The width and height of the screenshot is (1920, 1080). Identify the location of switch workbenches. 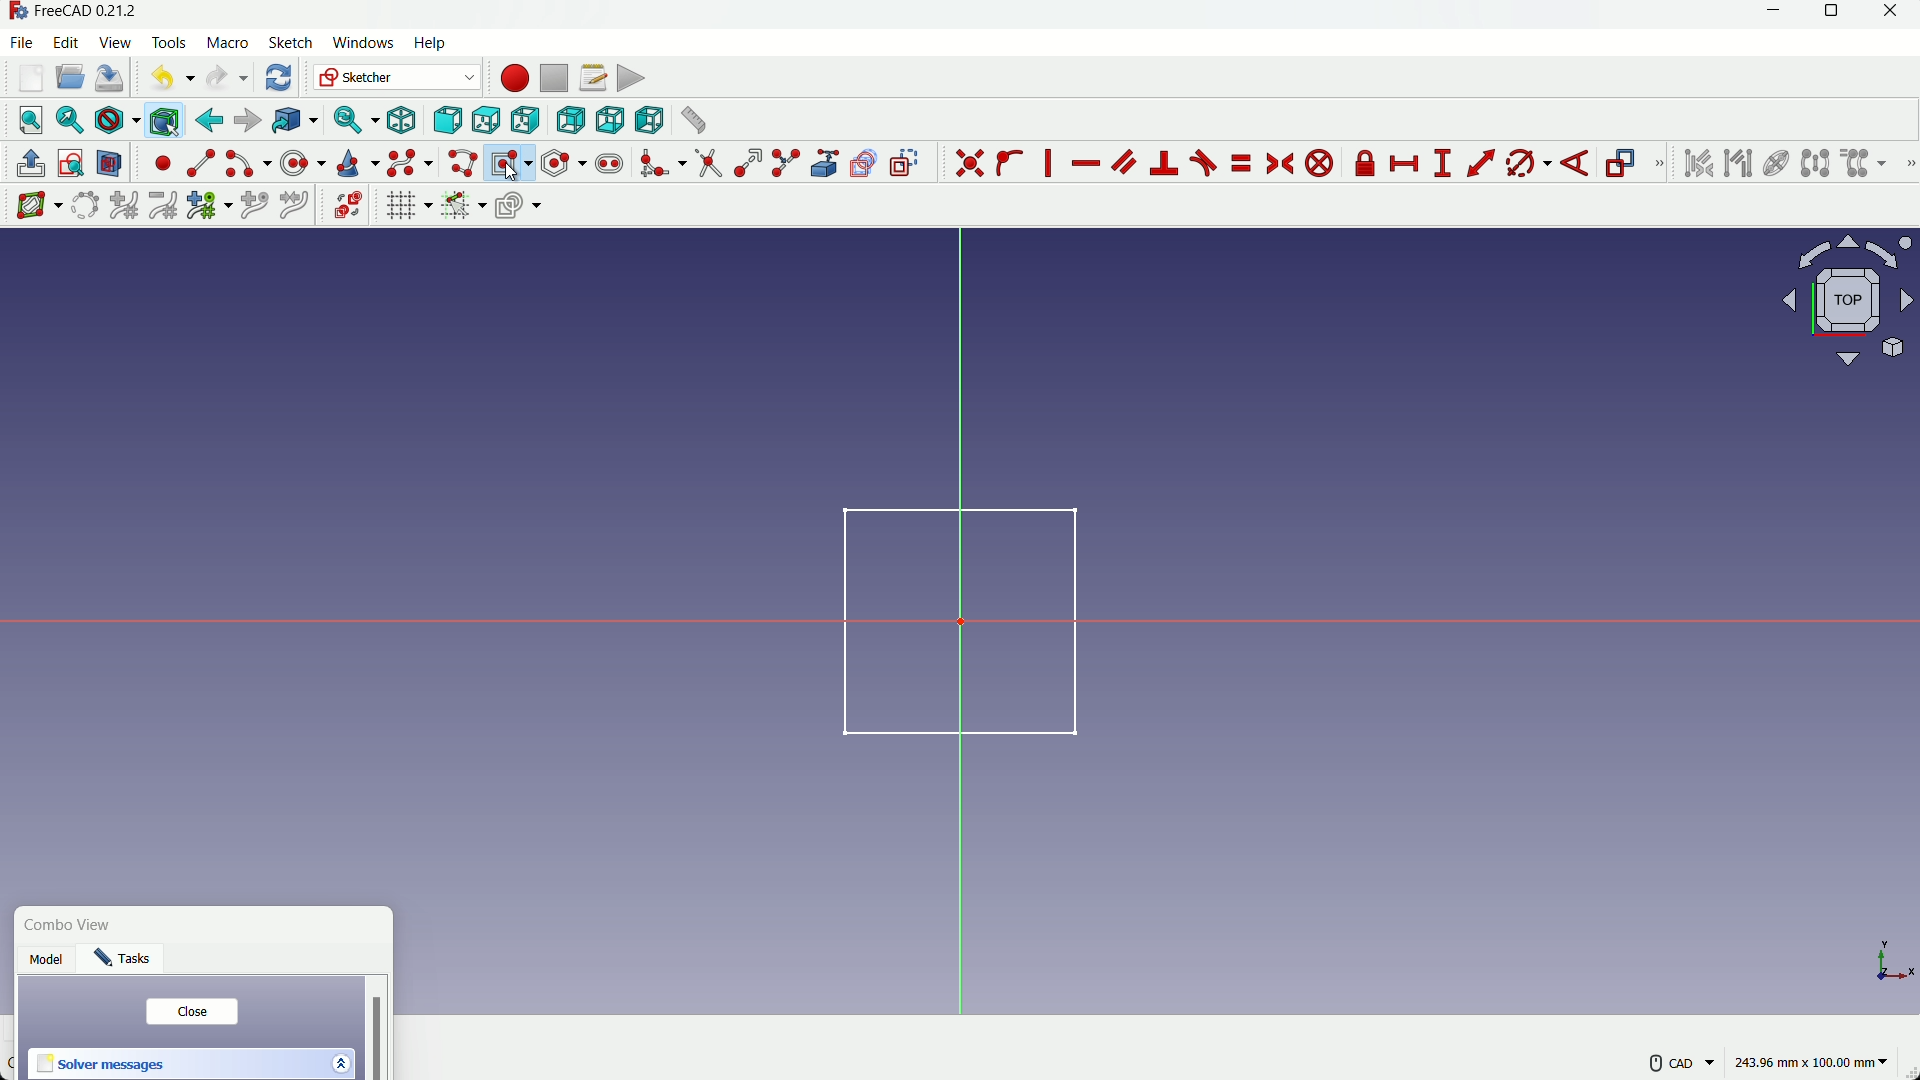
(395, 77).